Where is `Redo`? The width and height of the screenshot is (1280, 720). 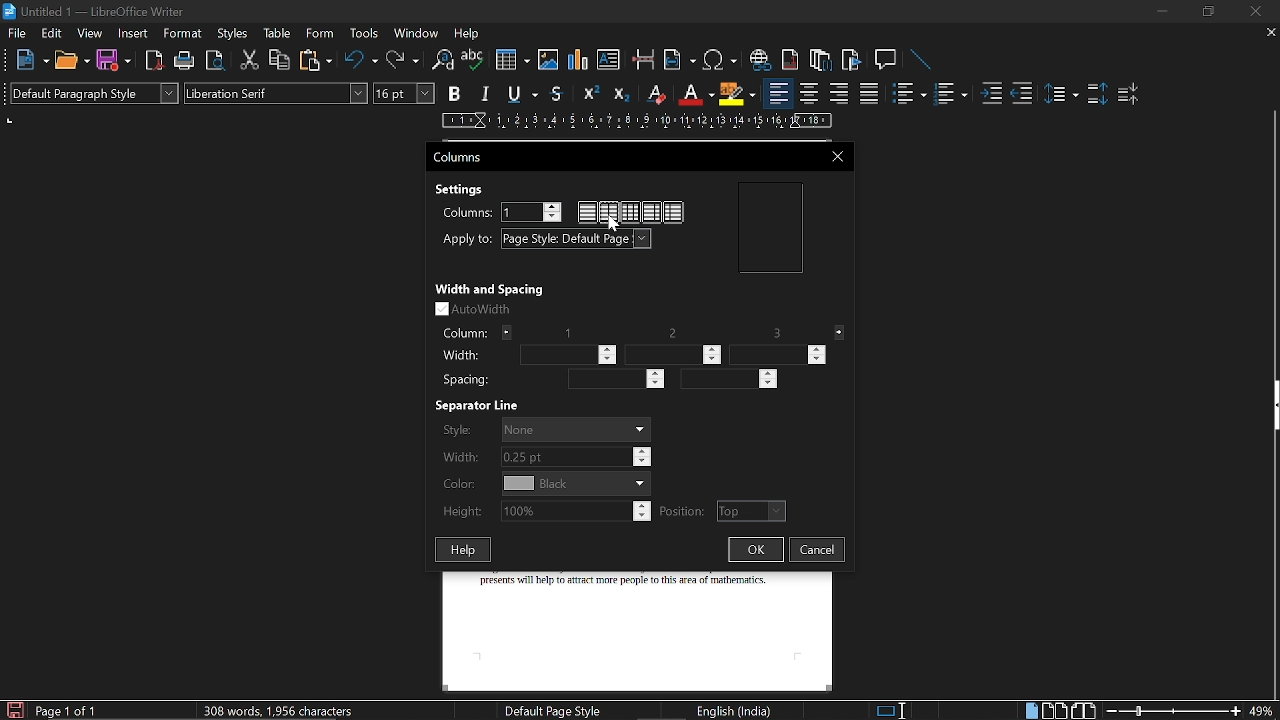 Redo is located at coordinates (402, 60).